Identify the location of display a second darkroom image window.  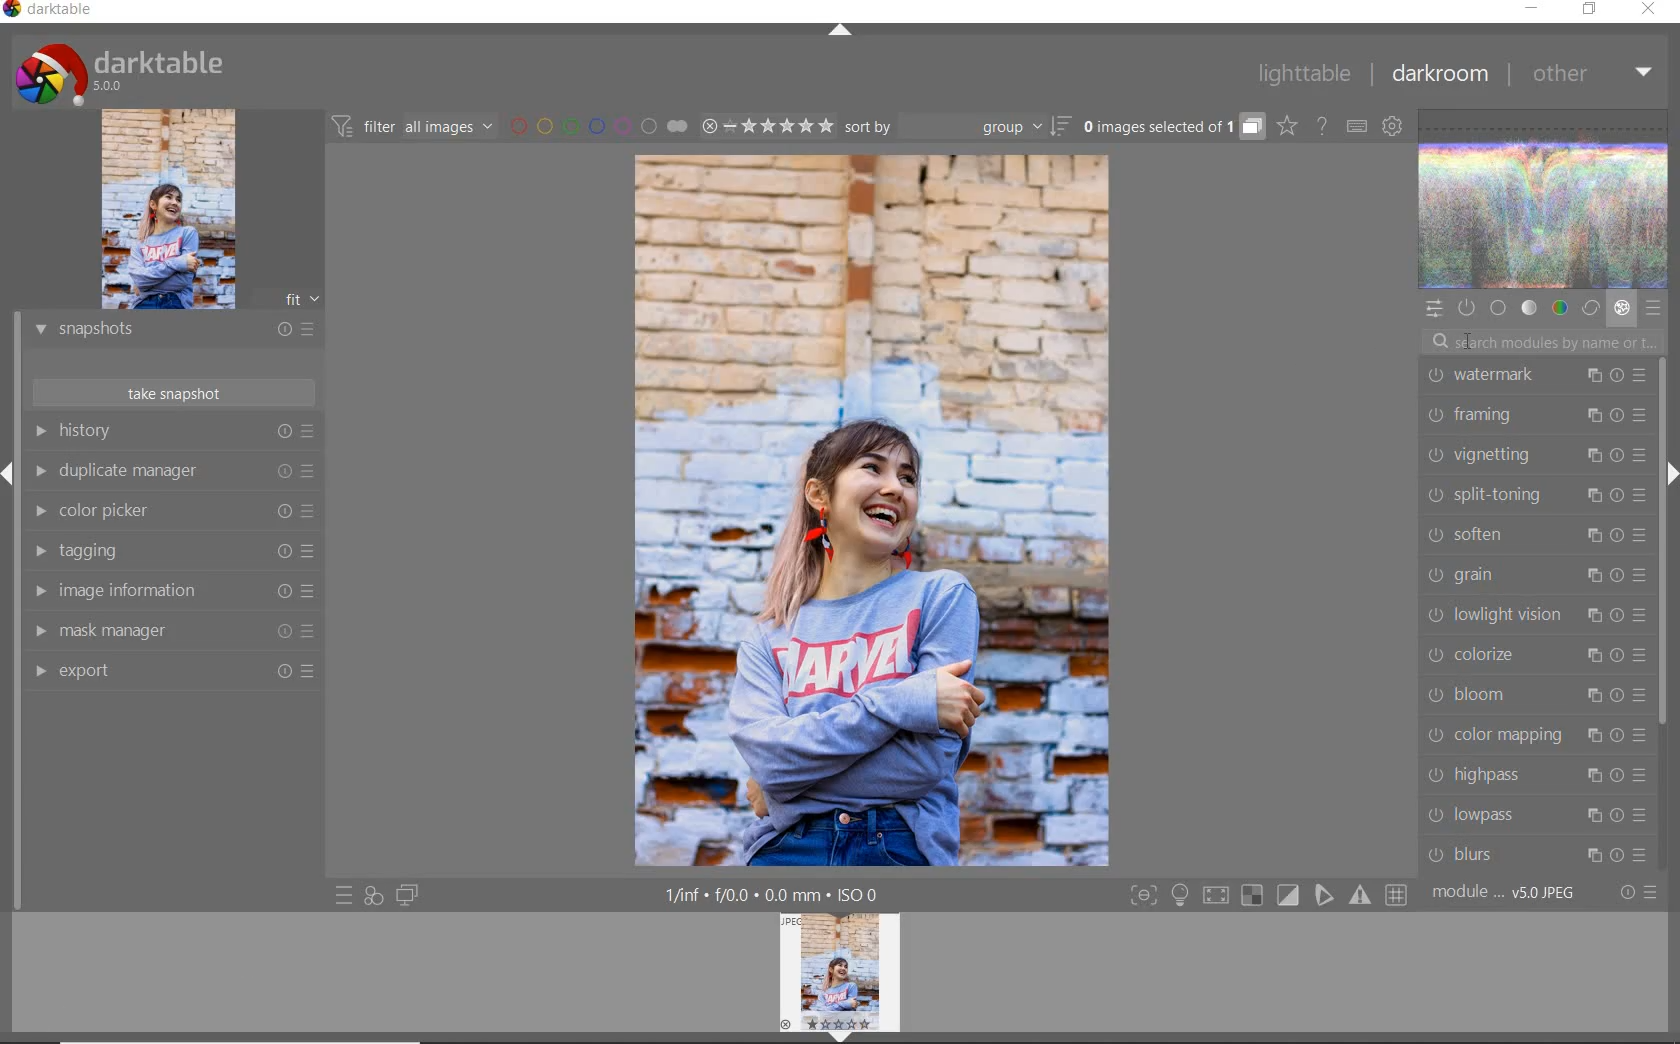
(408, 894).